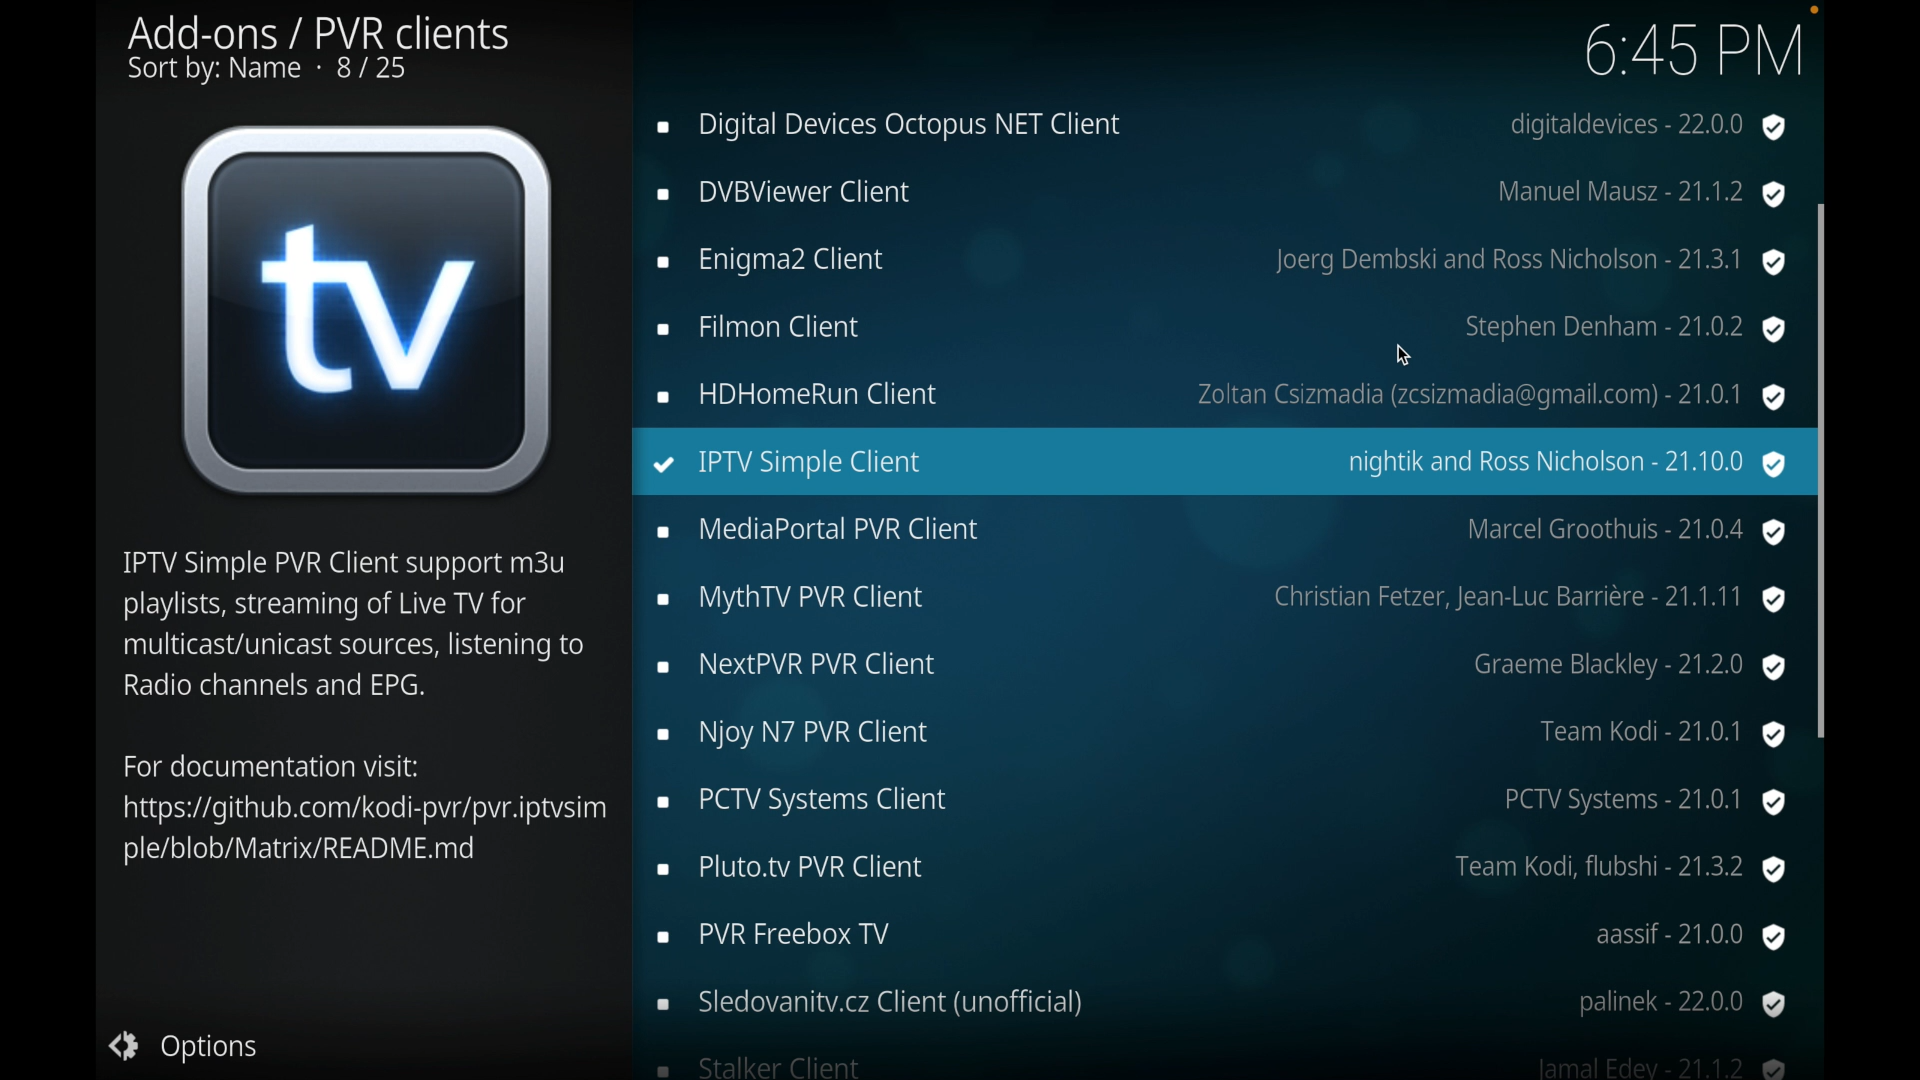  Describe the element at coordinates (1226, 532) in the screenshot. I see `media portal pvr client` at that location.